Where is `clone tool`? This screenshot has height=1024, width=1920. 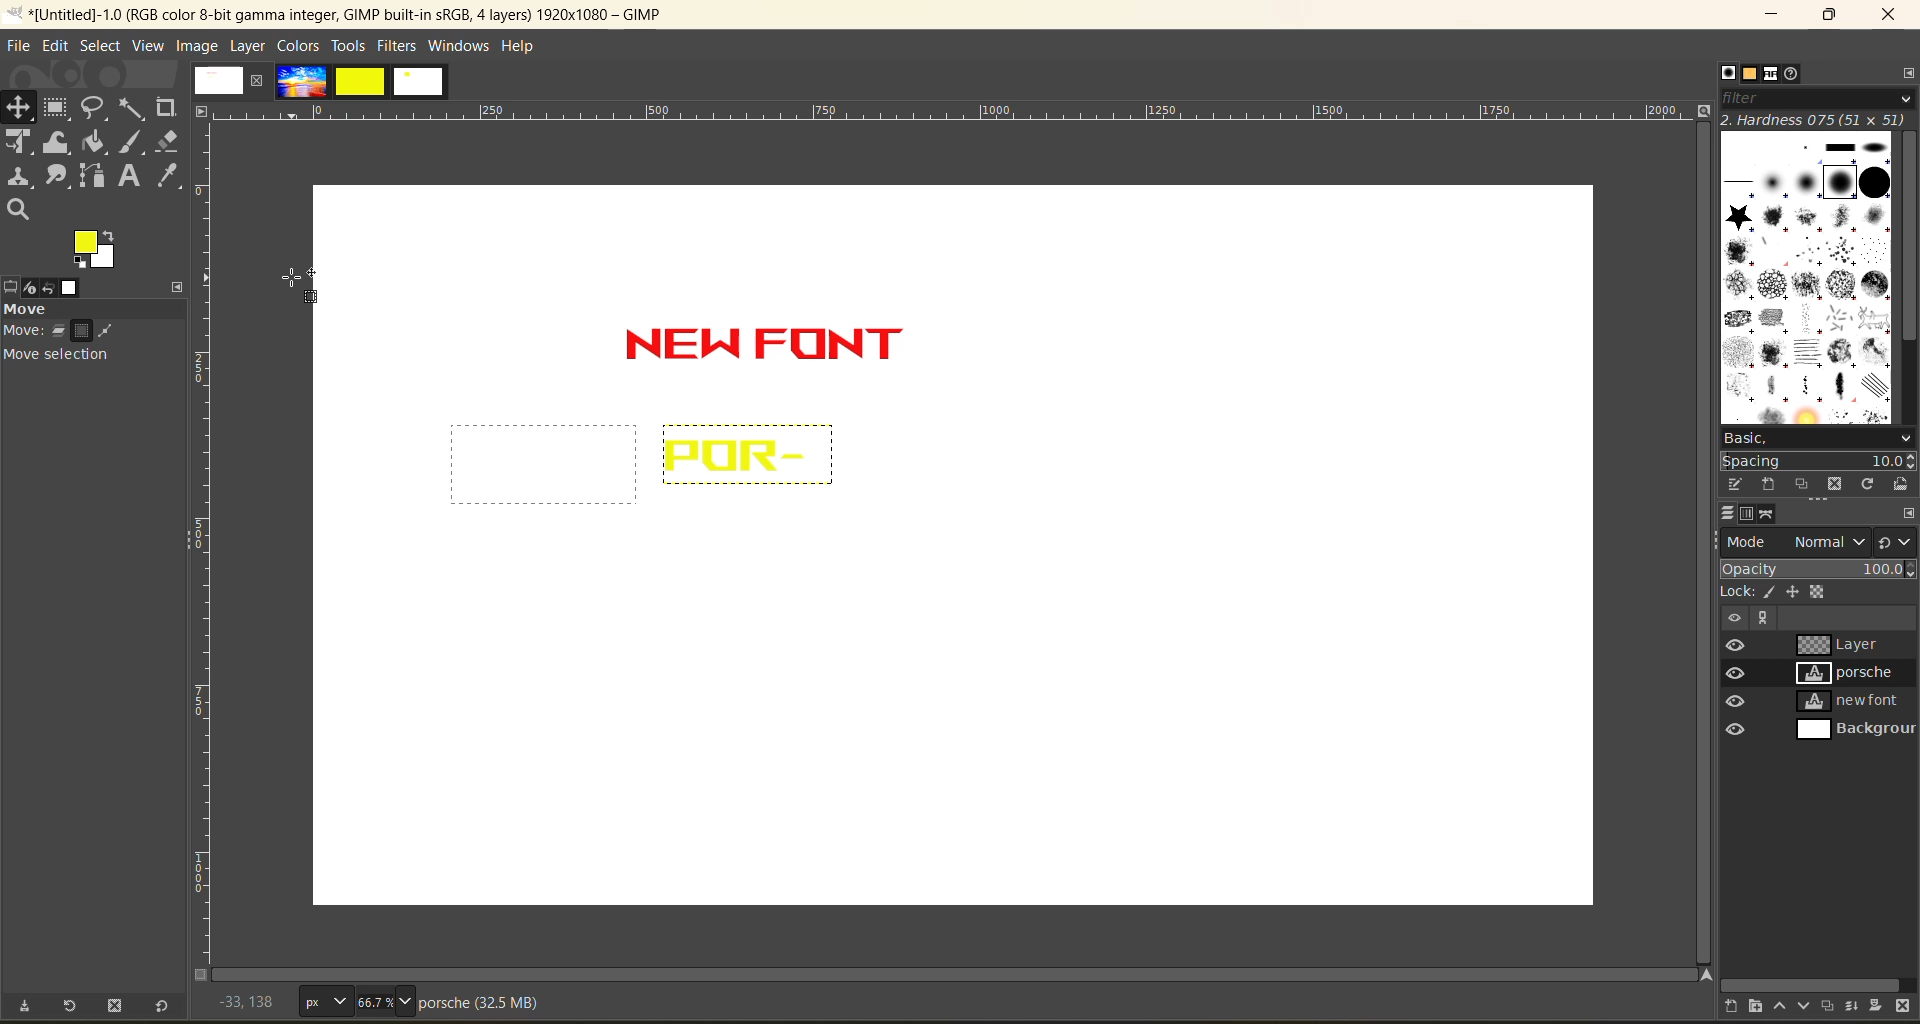
clone tool is located at coordinates (20, 178).